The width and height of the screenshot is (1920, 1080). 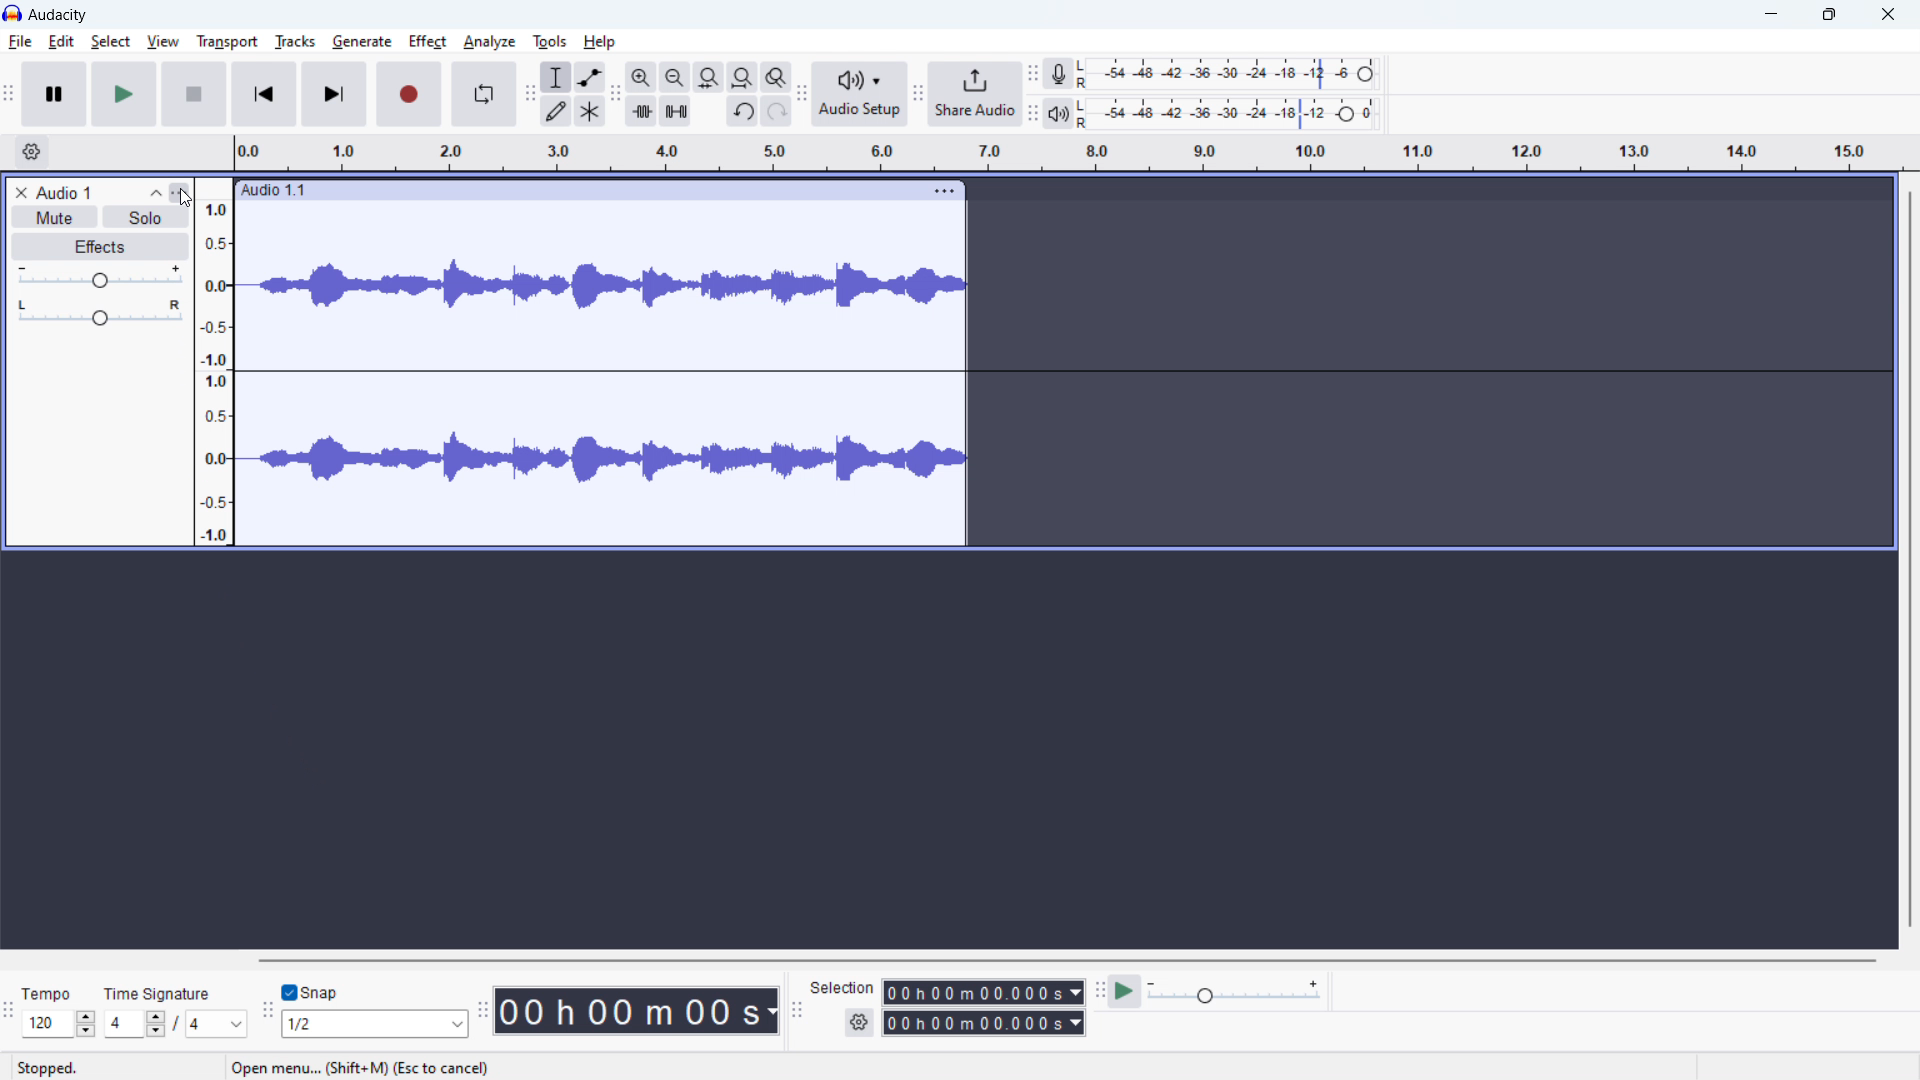 What do you see at coordinates (488, 42) in the screenshot?
I see `analyze` at bounding box center [488, 42].